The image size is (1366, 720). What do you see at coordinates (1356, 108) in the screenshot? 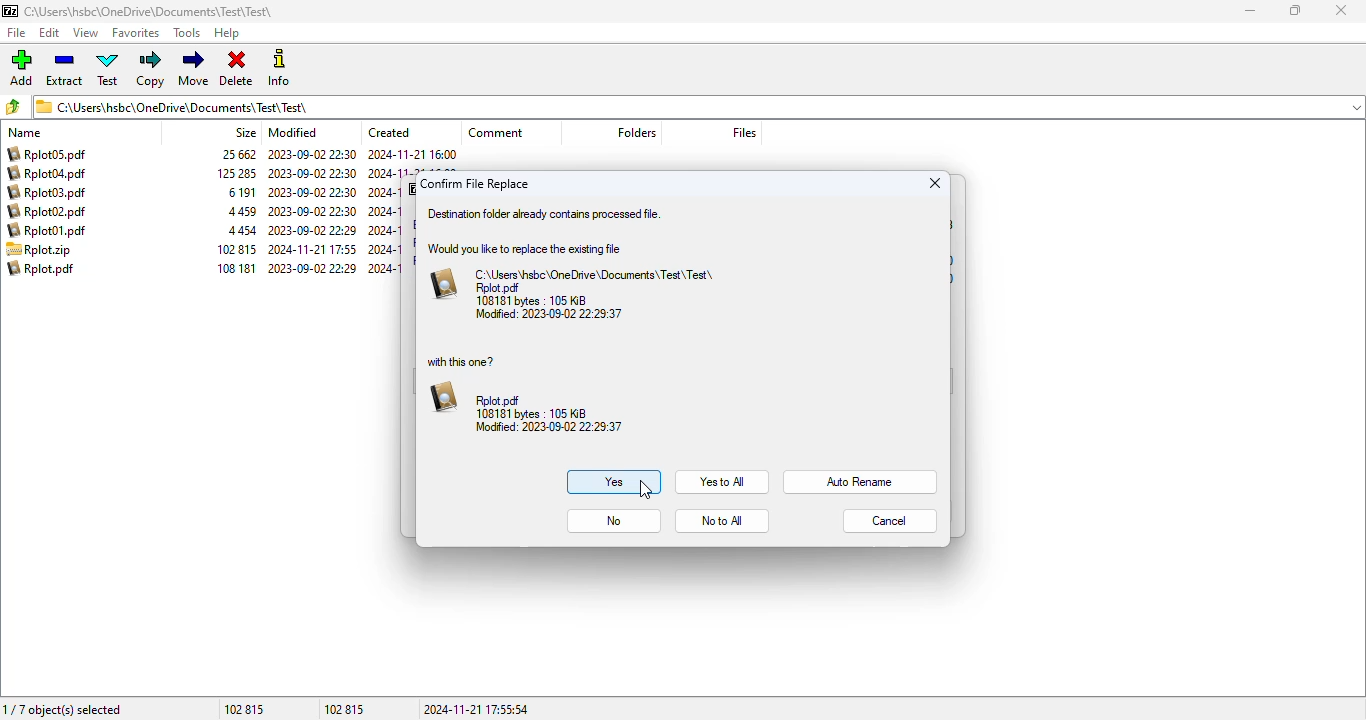
I see `collapse` at bounding box center [1356, 108].